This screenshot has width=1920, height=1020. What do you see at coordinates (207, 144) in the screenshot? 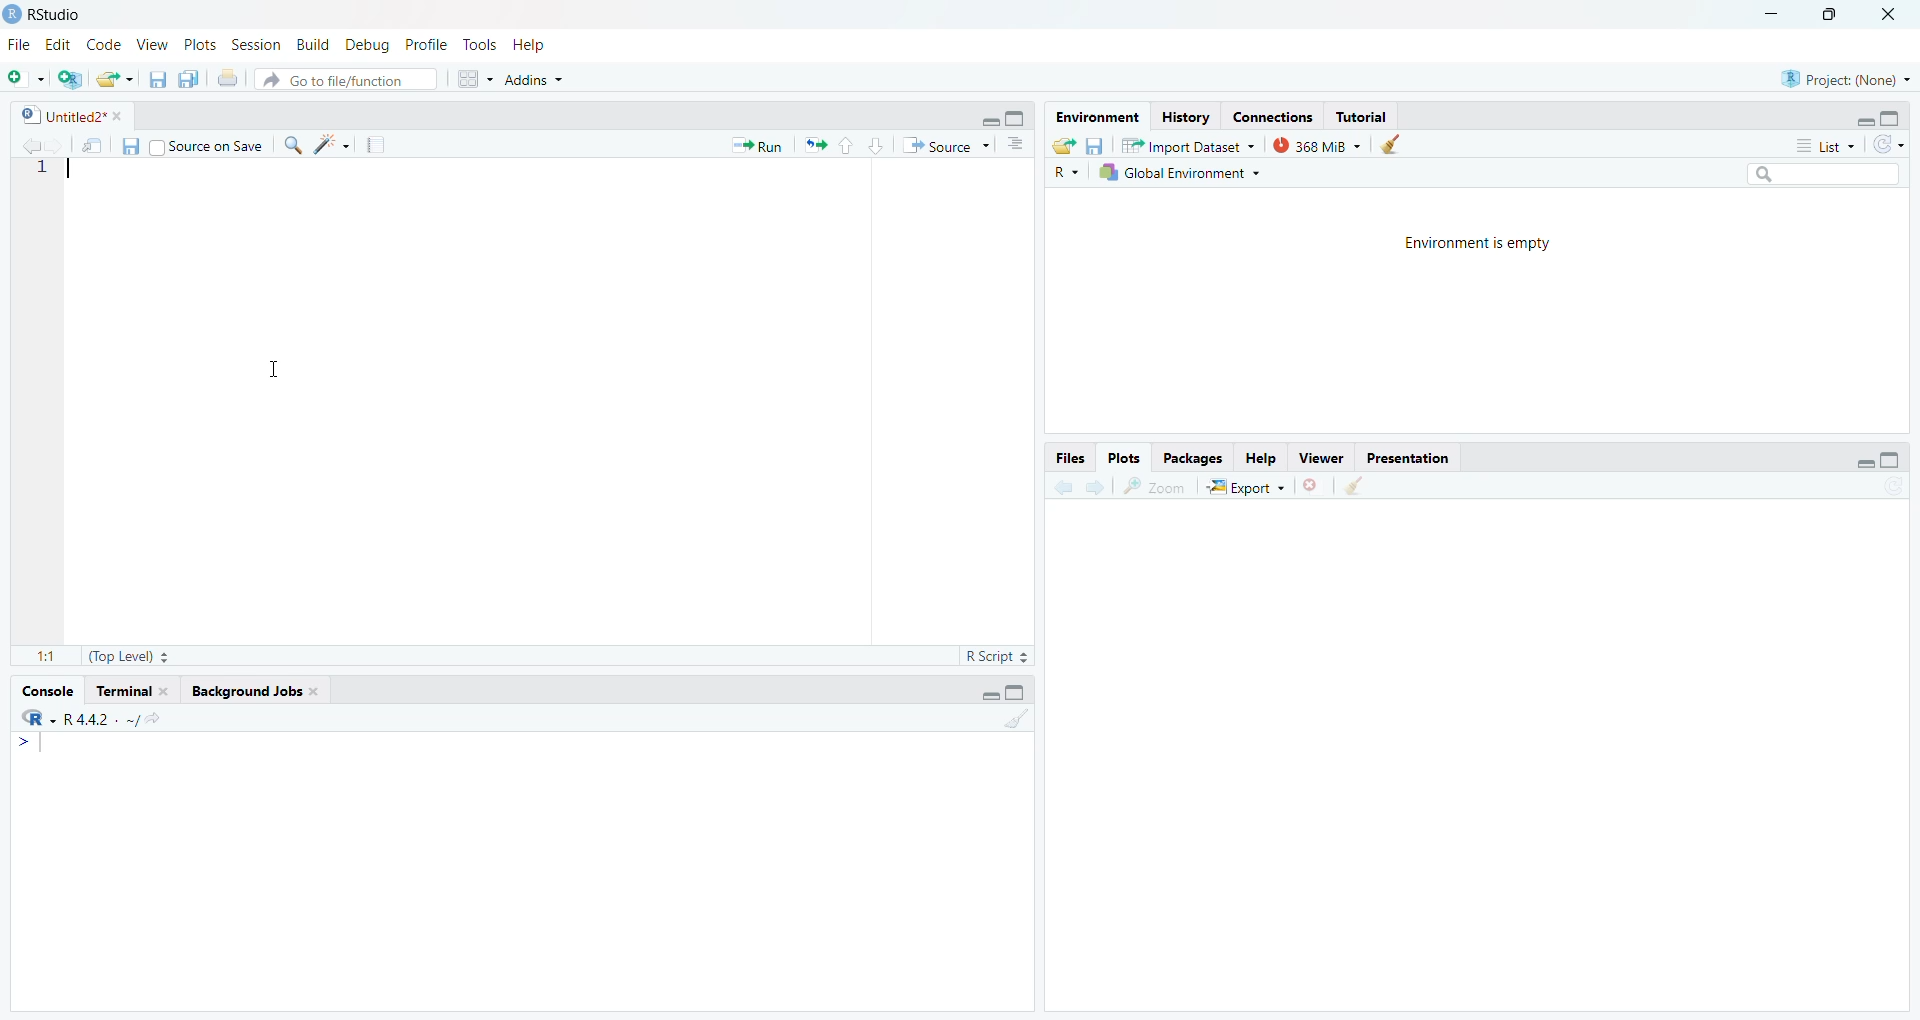
I see `Source on Save` at bounding box center [207, 144].